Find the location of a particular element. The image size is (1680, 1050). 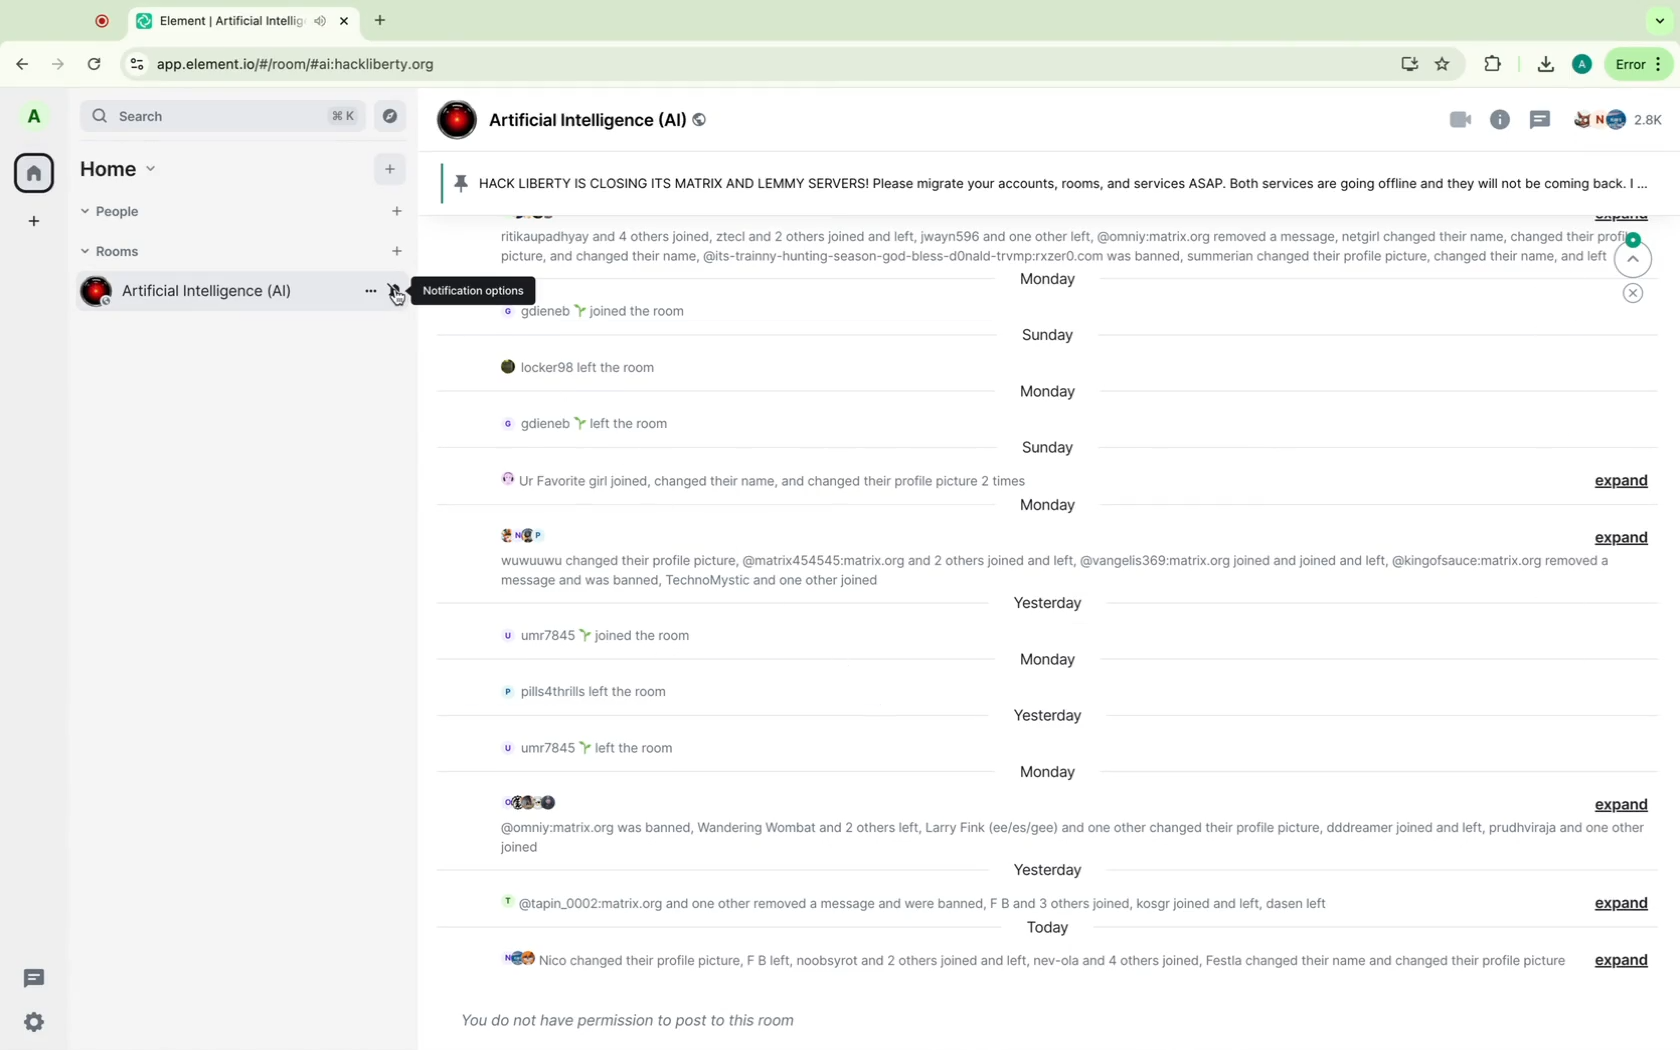

expand is located at coordinates (1618, 536).